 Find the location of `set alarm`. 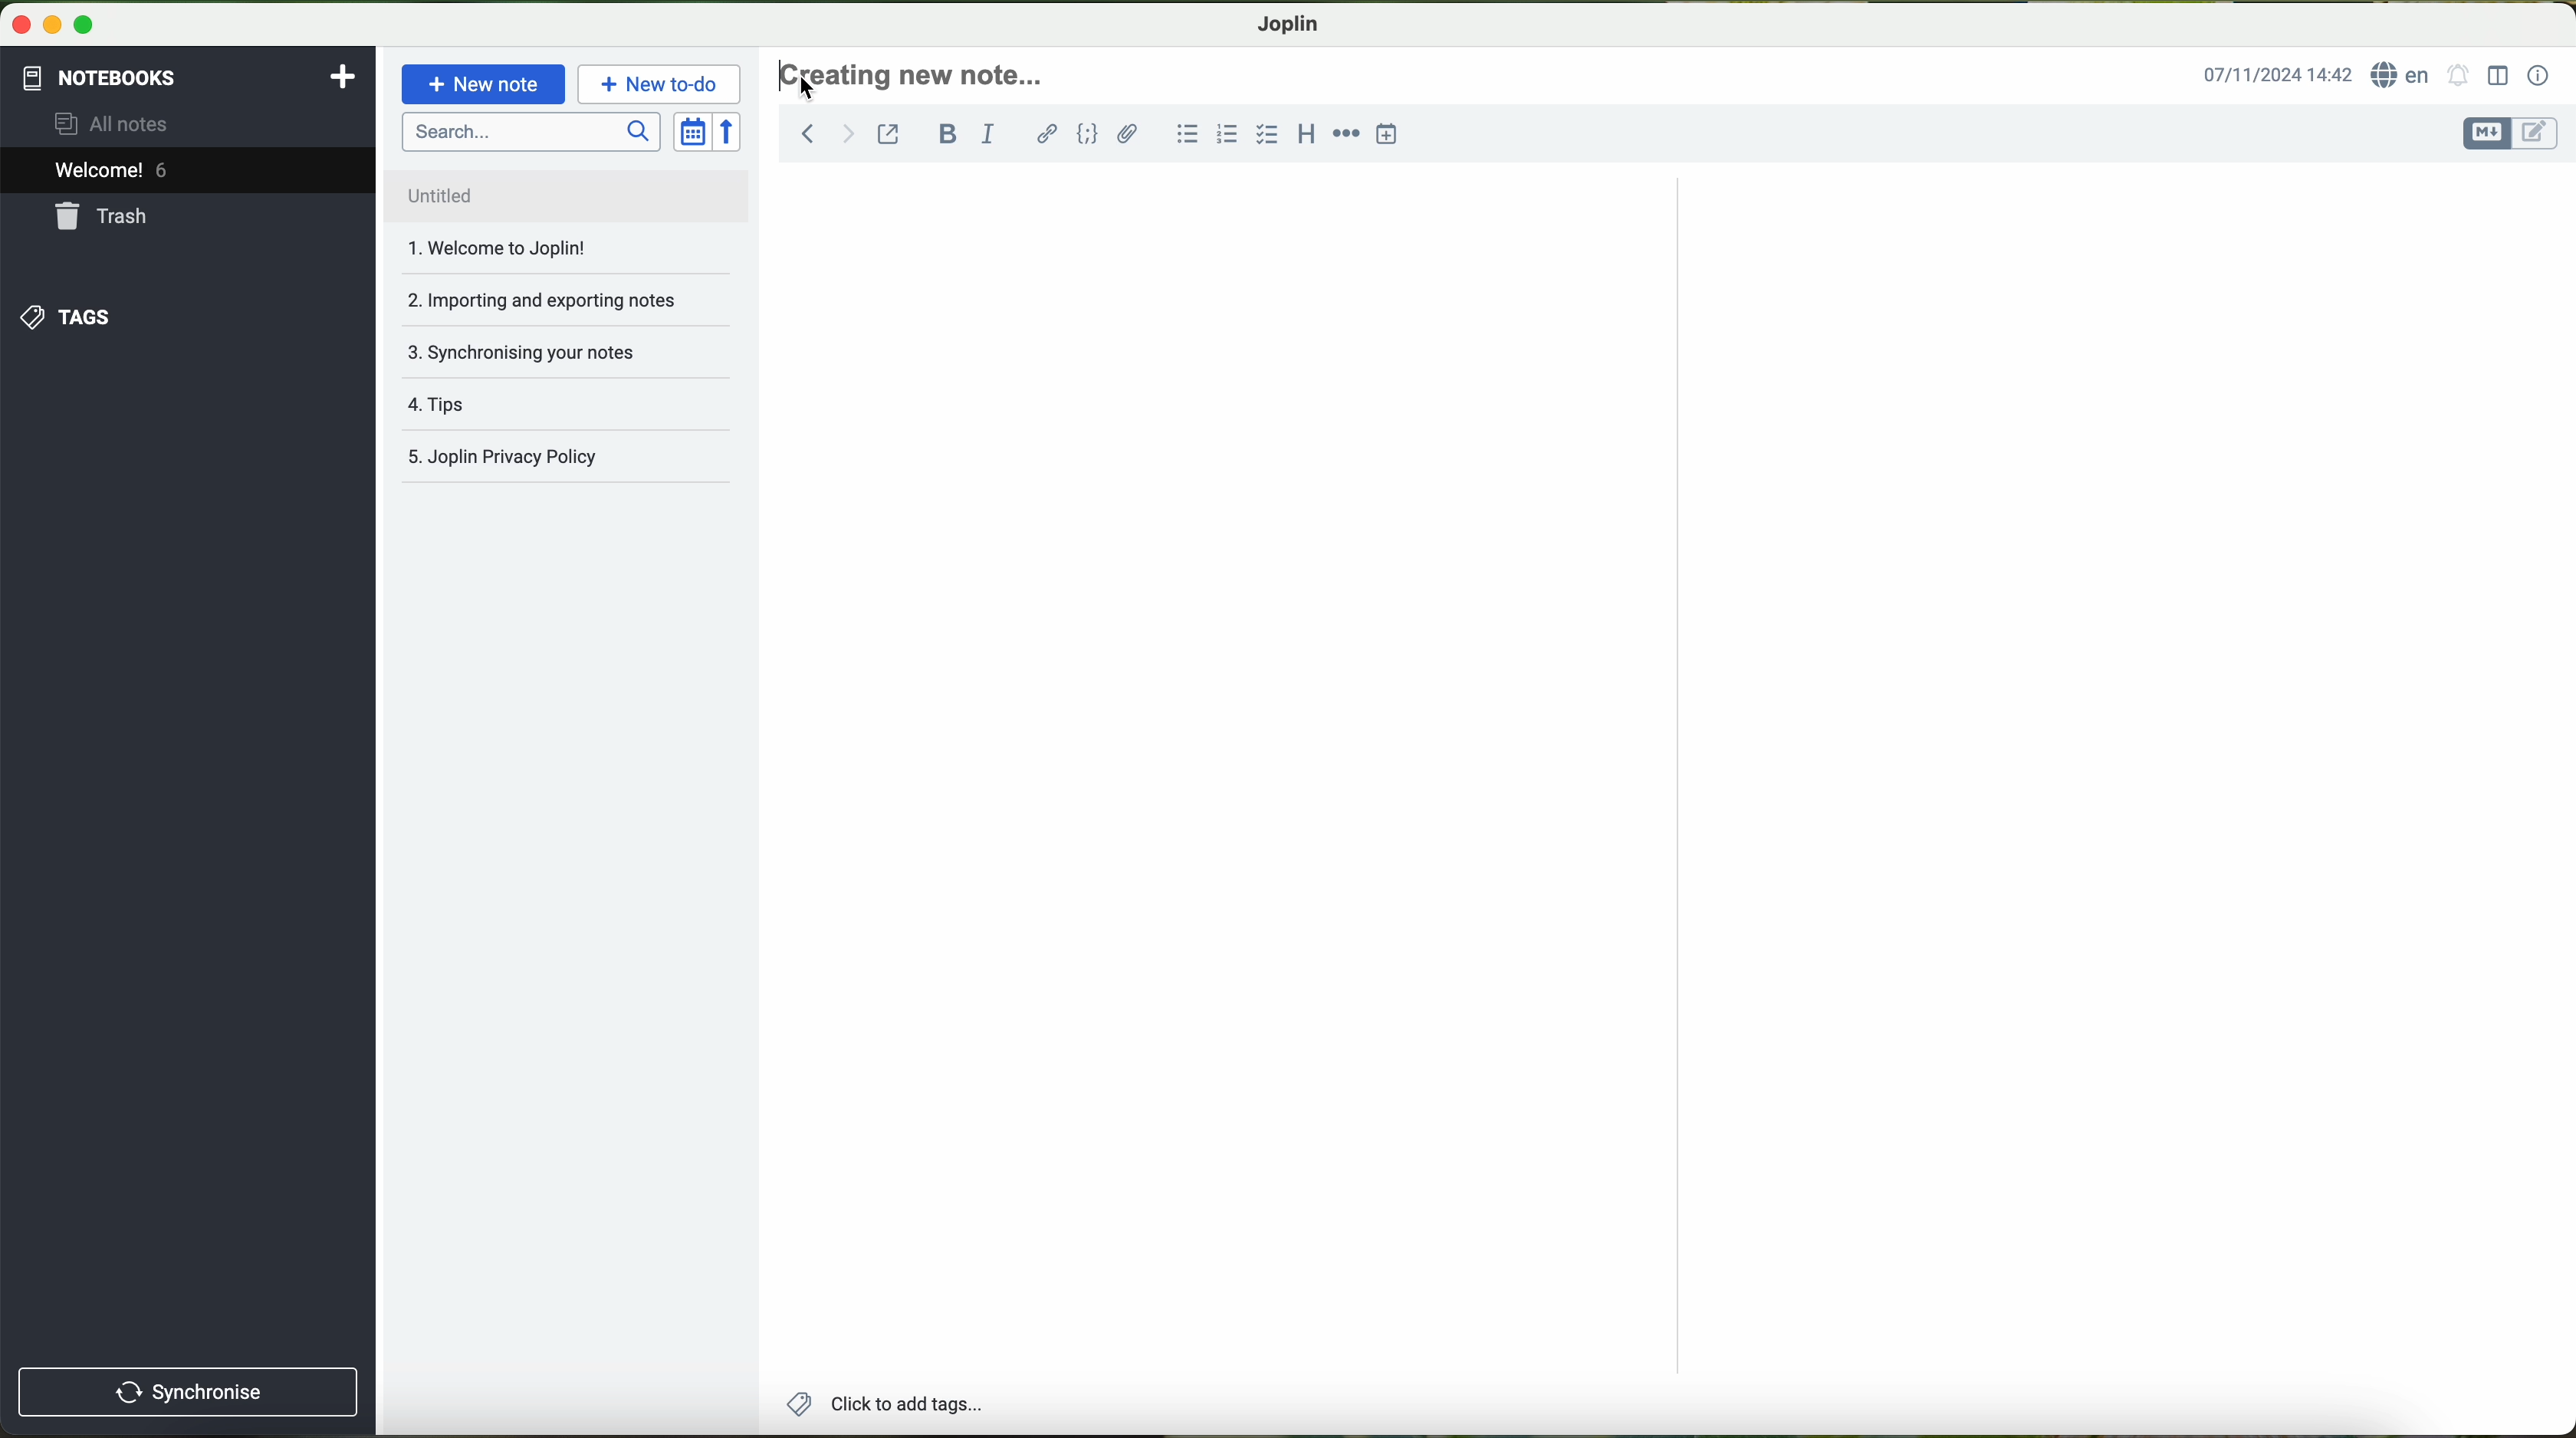

set alarm is located at coordinates (2458, 79).